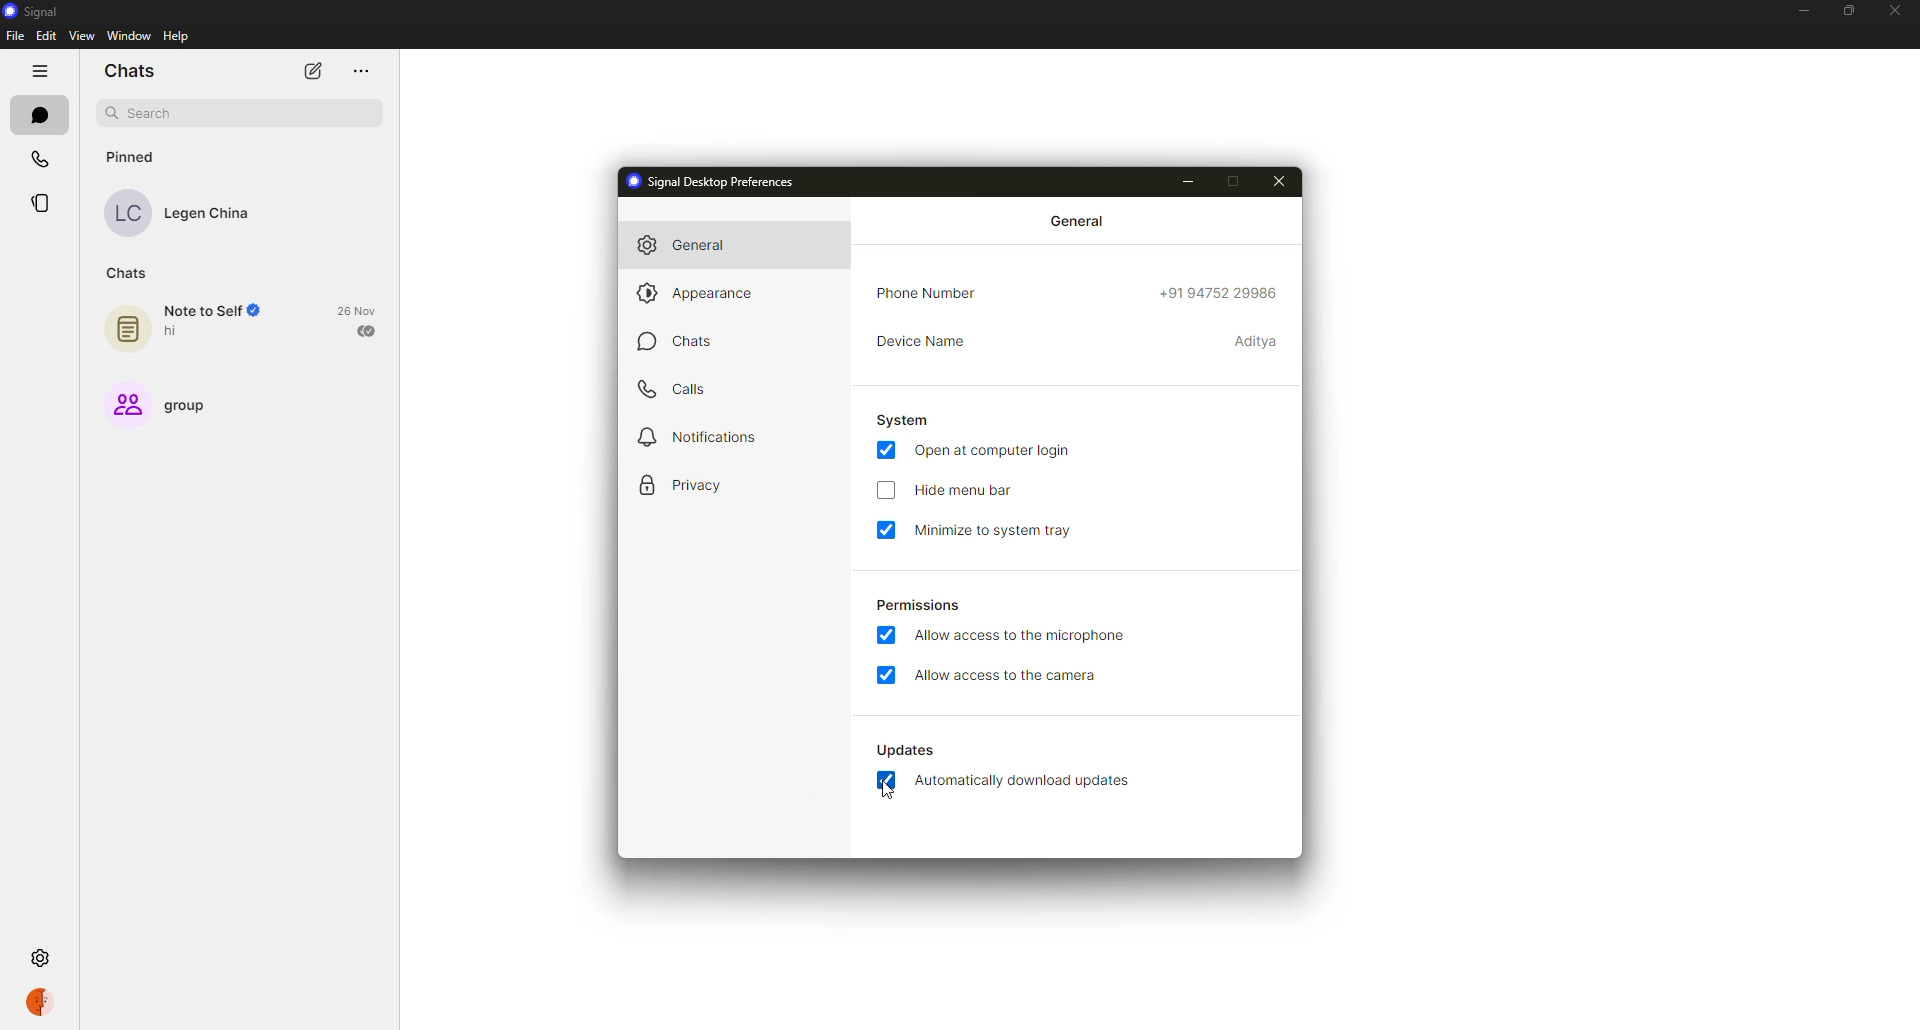 This screenshot has width=1920, height=1030. Describe the element at coordinates (1231, 182) in the screenshot. I see `maximize` at that location.